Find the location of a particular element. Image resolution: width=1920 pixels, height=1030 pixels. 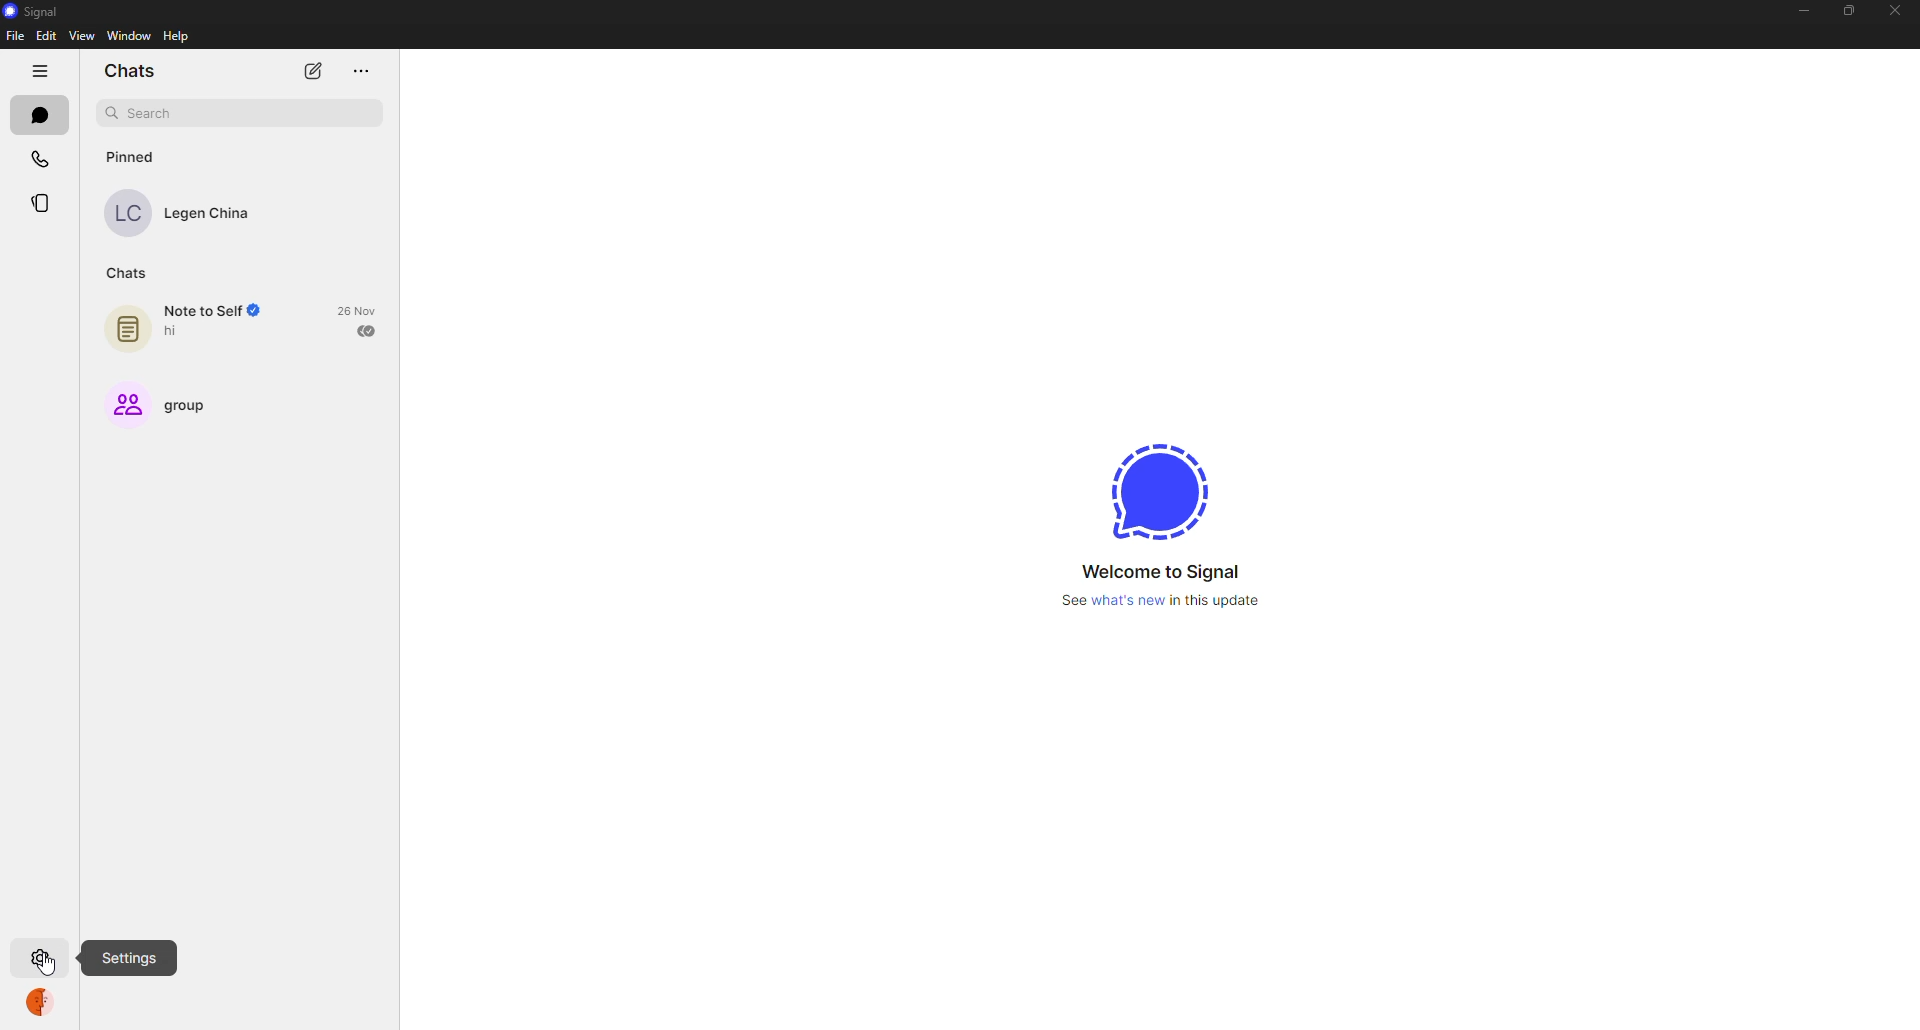

more is located at coordinates (364, 70).